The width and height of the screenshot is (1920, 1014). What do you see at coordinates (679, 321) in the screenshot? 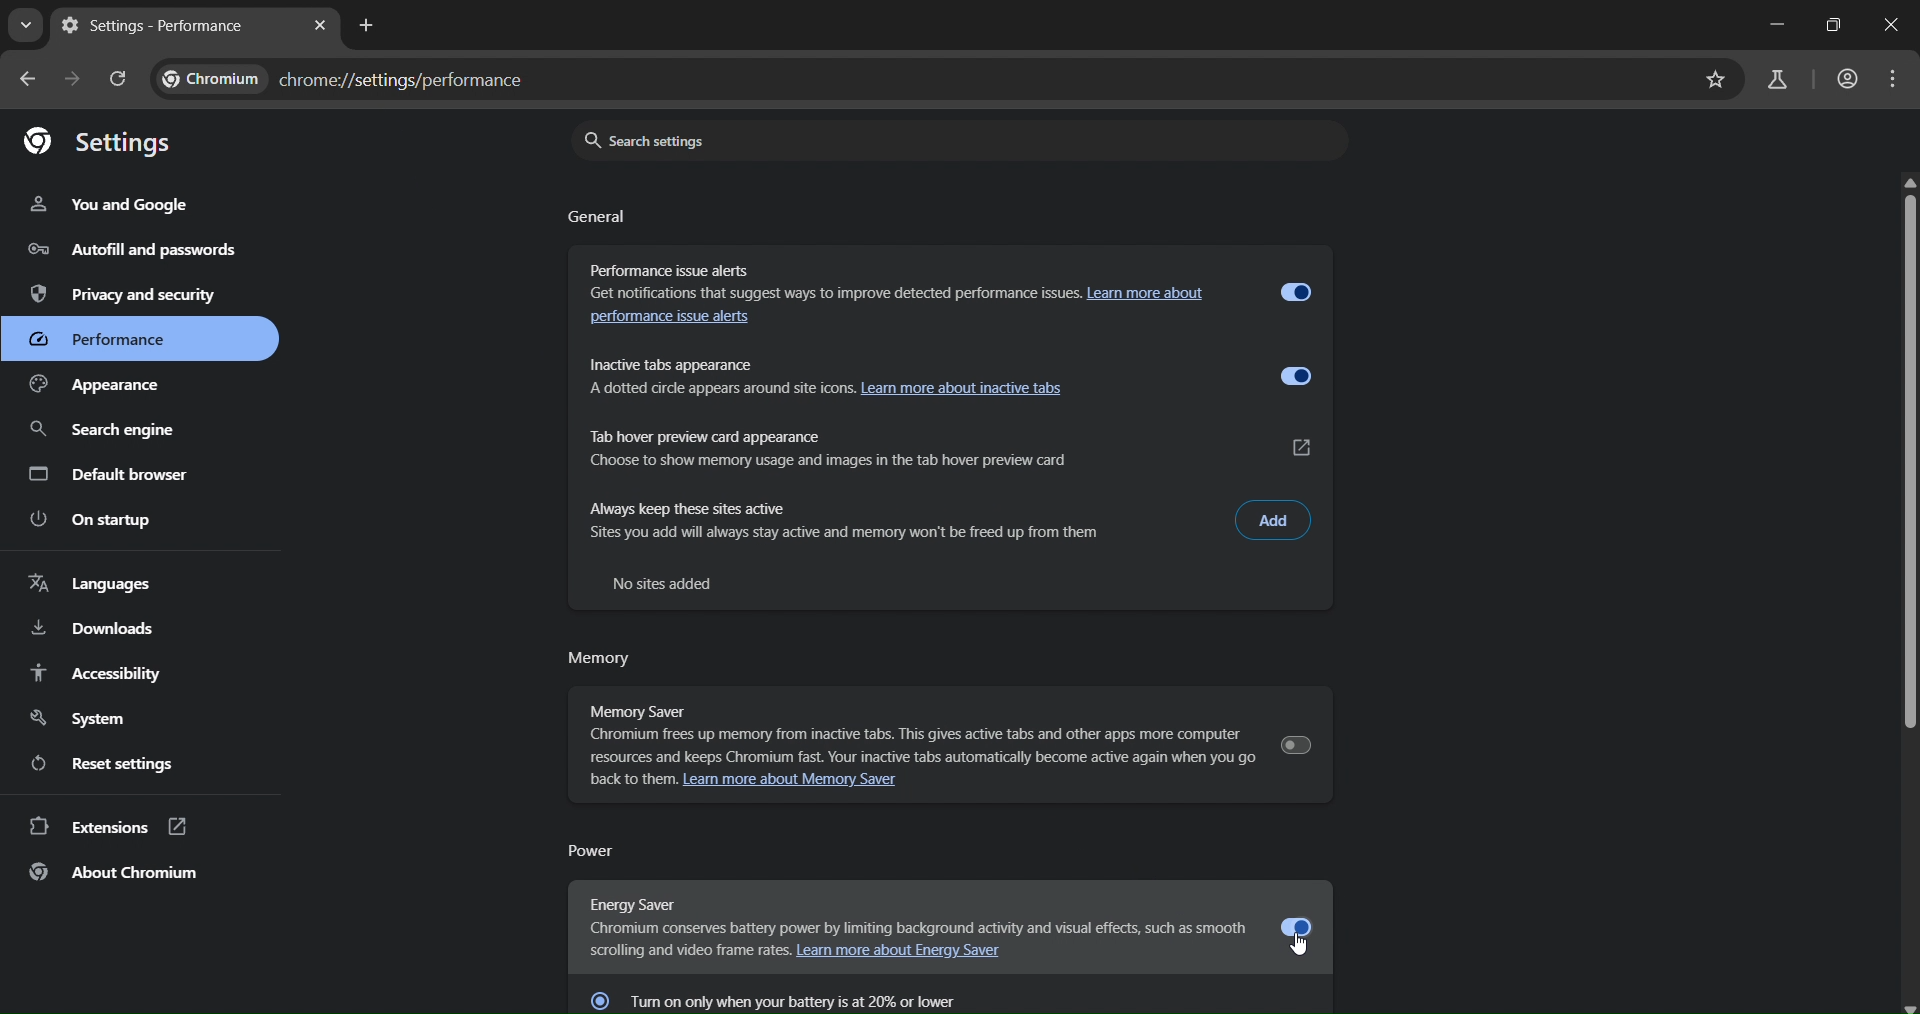
I see `performance issue alerts` at bounding box center [679, 321].